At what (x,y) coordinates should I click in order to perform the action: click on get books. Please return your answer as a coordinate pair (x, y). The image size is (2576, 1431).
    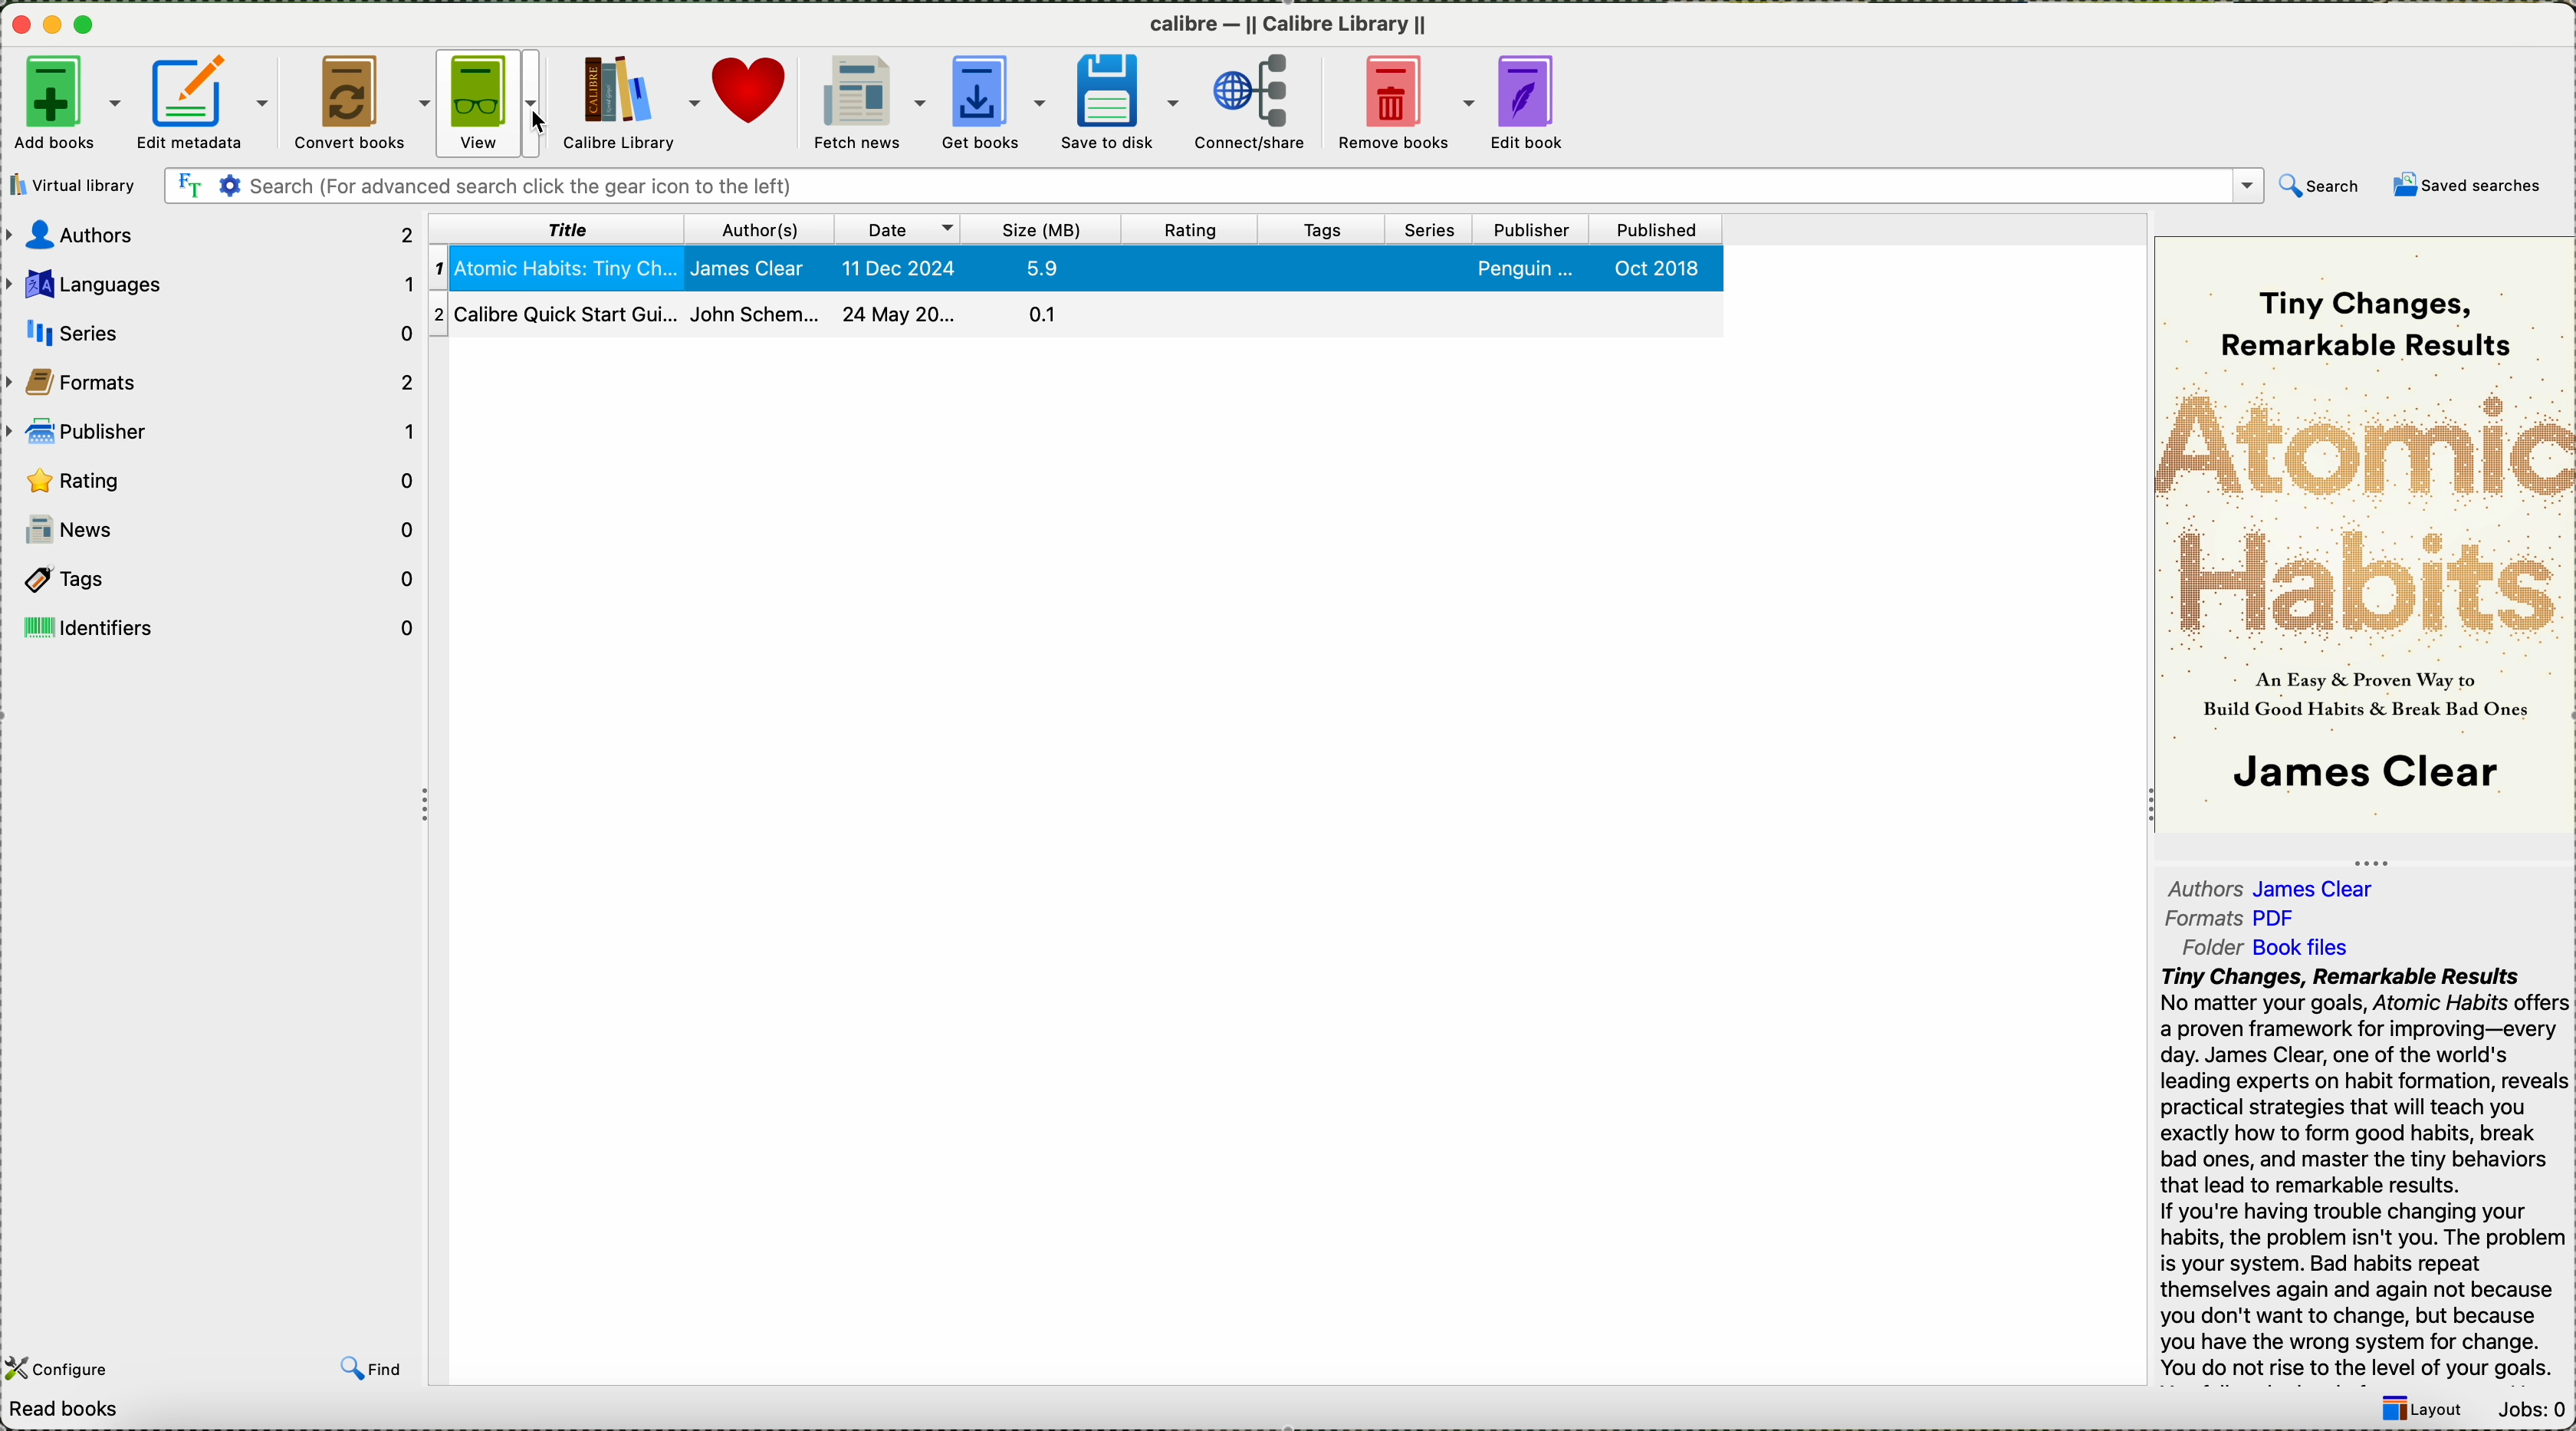
    Looking at the image, I should click on (992, 103).